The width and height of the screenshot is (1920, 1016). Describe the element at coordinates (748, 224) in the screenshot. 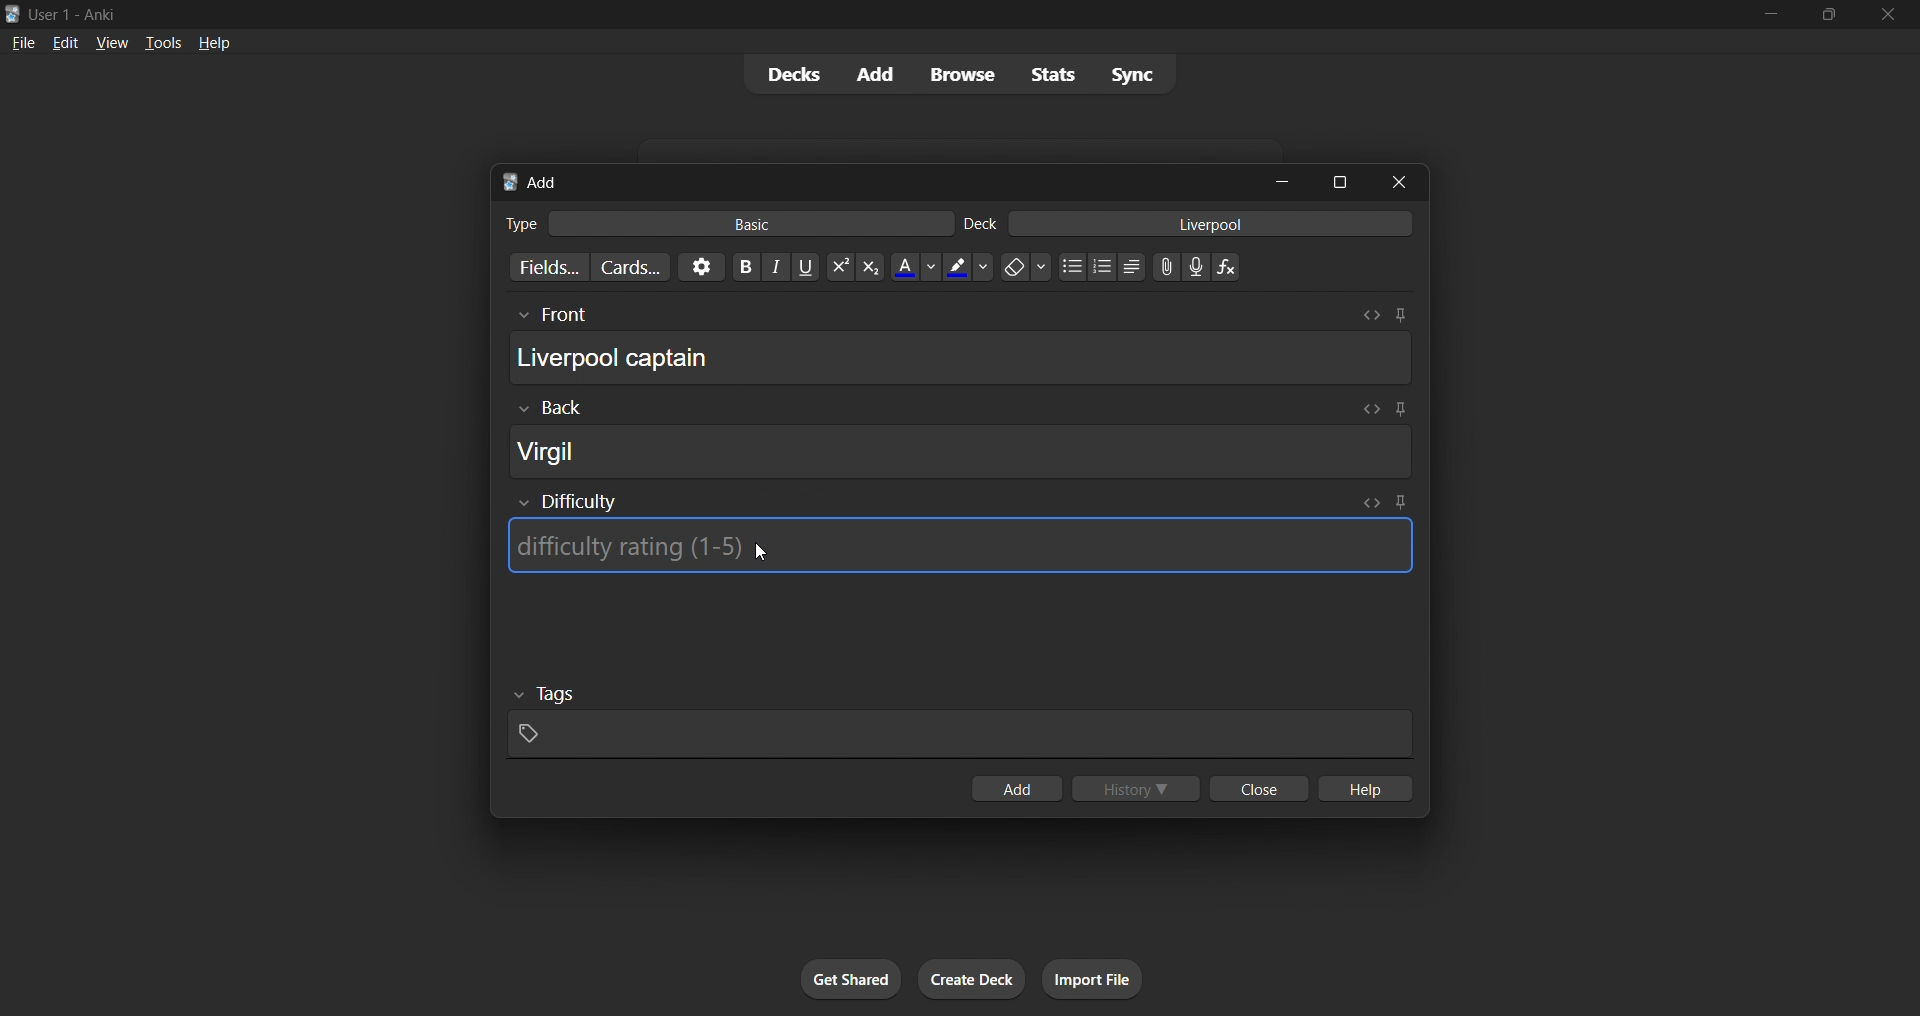

I see `basic card type` at that location.